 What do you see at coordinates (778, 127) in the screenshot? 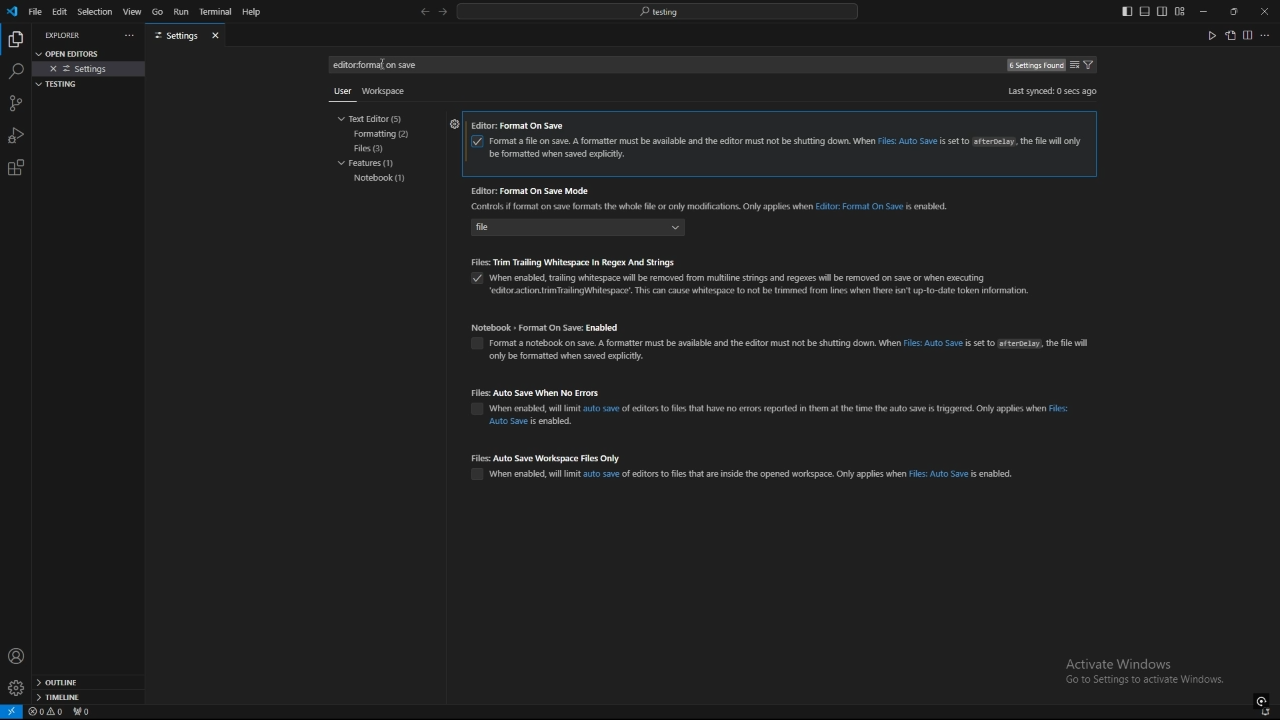
I see `editor format on save` at bounding box center [778, 127].